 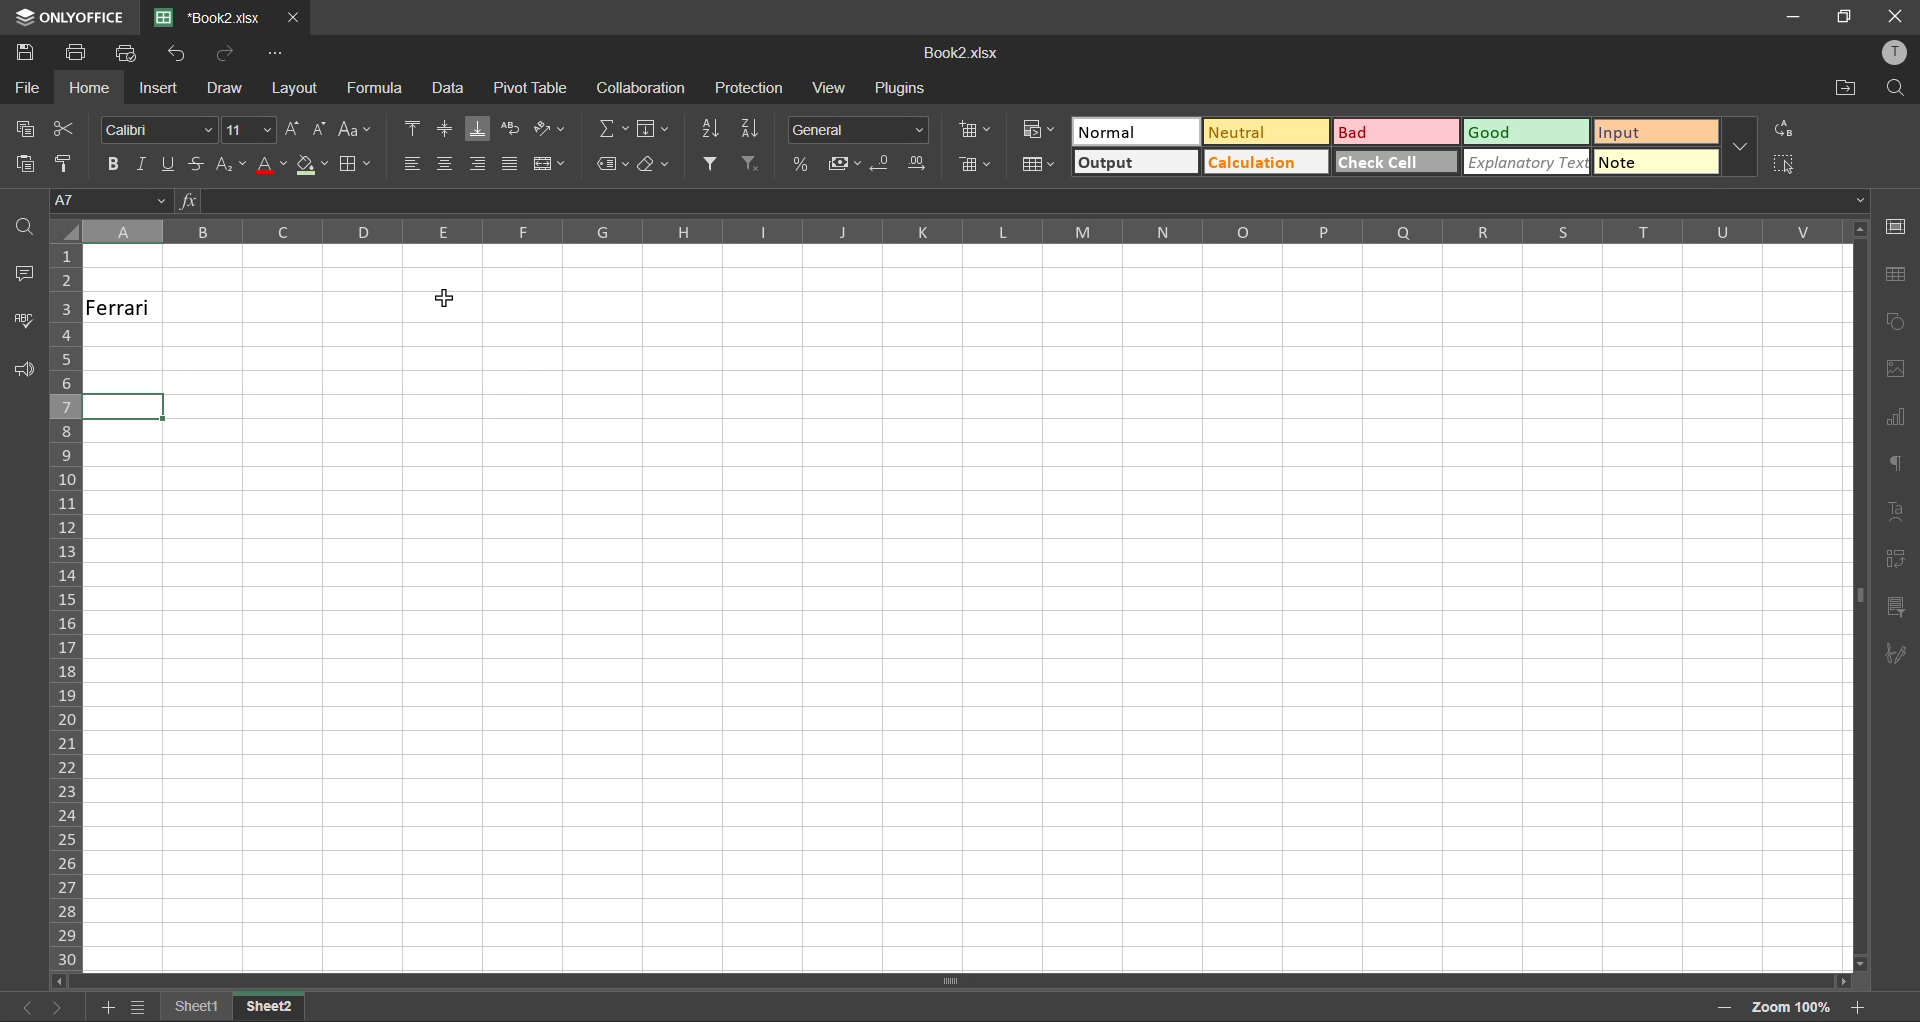 I want to click on sort descending, so click(x=752, y=128).